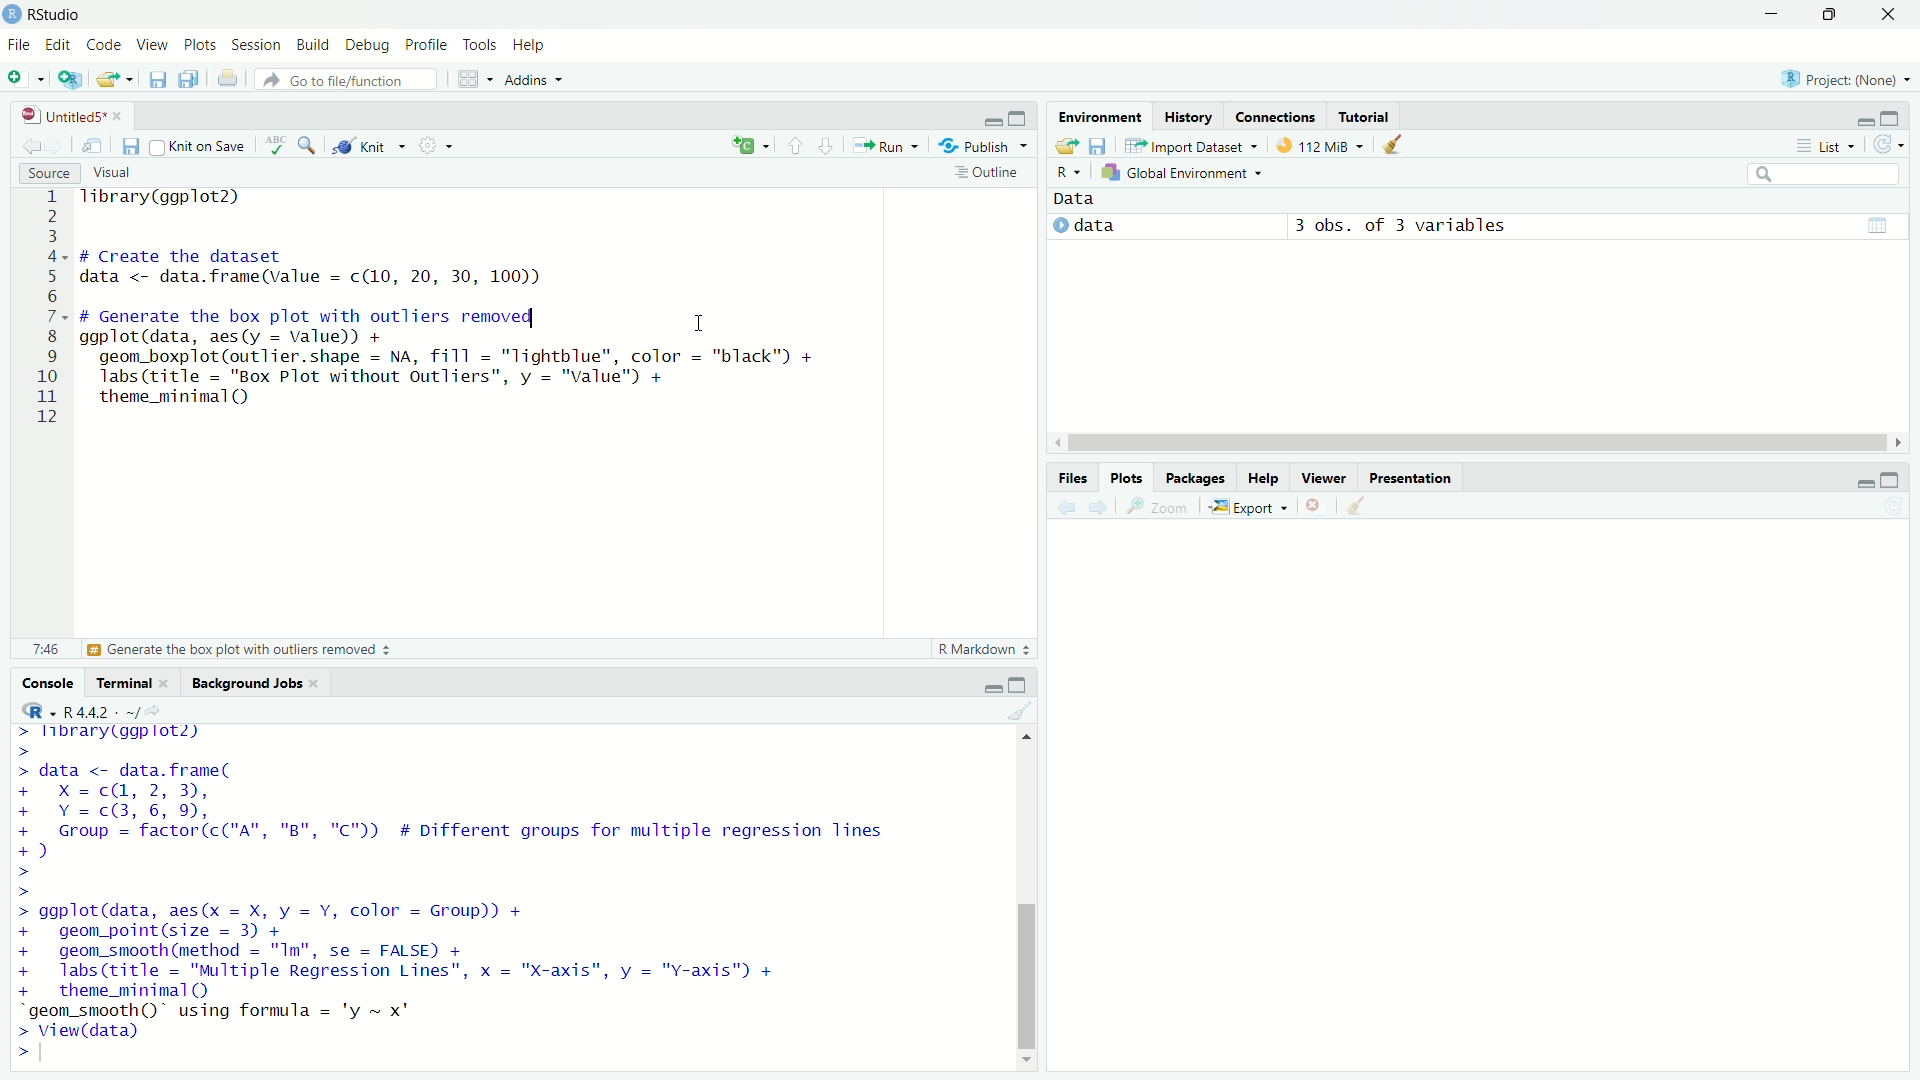  What do you see at coordinates (114, 84) in the screenshot?
I see `export` at bounding box center [114, 84].